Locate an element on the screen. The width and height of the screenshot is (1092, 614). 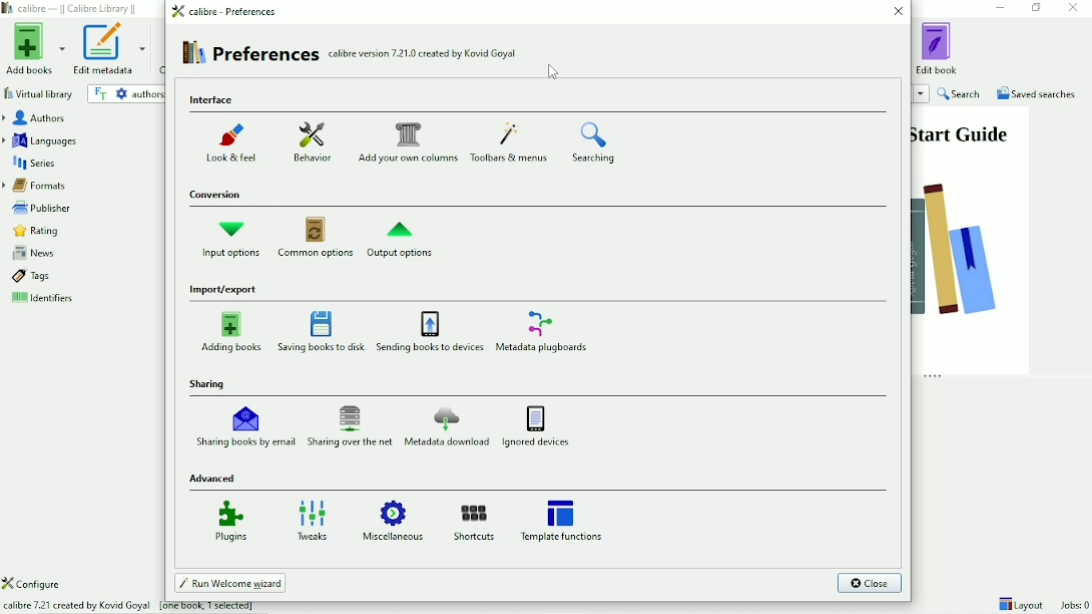
Edit book is located at coordinates (937, 48).